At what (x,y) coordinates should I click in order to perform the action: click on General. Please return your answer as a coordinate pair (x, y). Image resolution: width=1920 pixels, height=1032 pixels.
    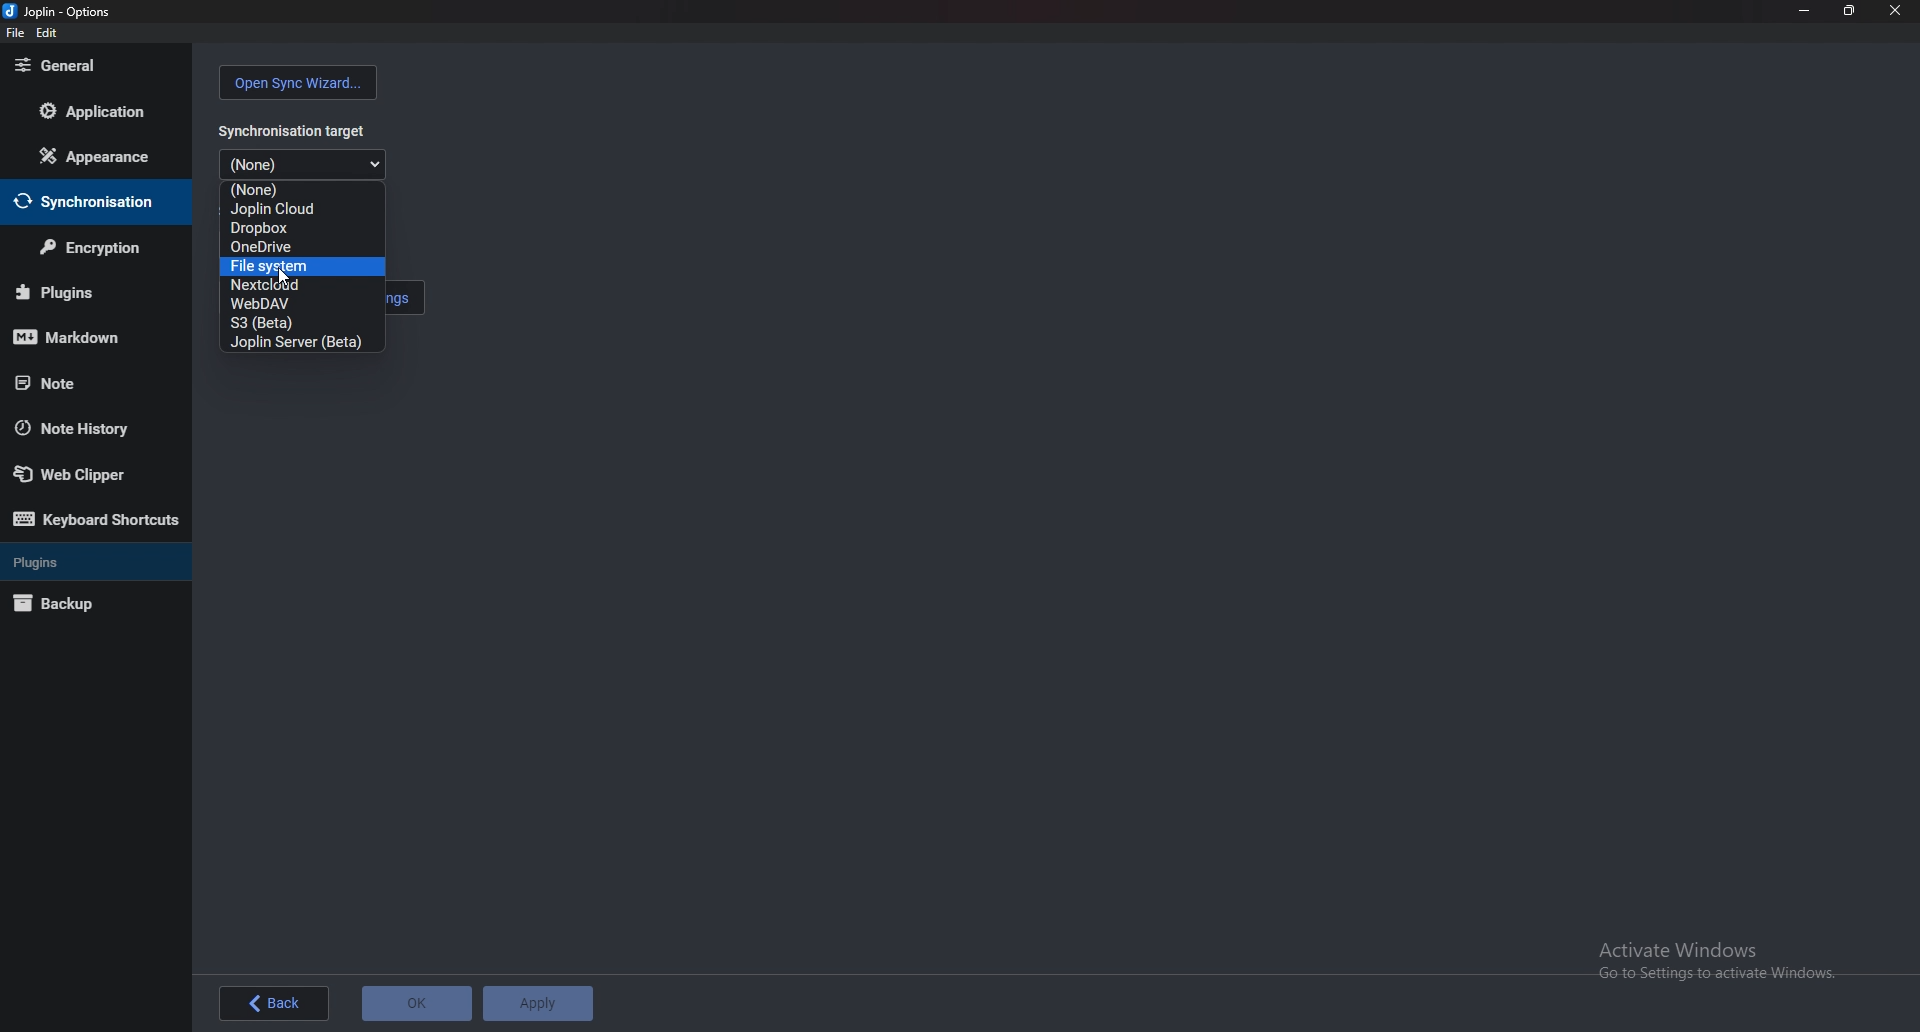
    Looking at the image, I should click on (93, 64).